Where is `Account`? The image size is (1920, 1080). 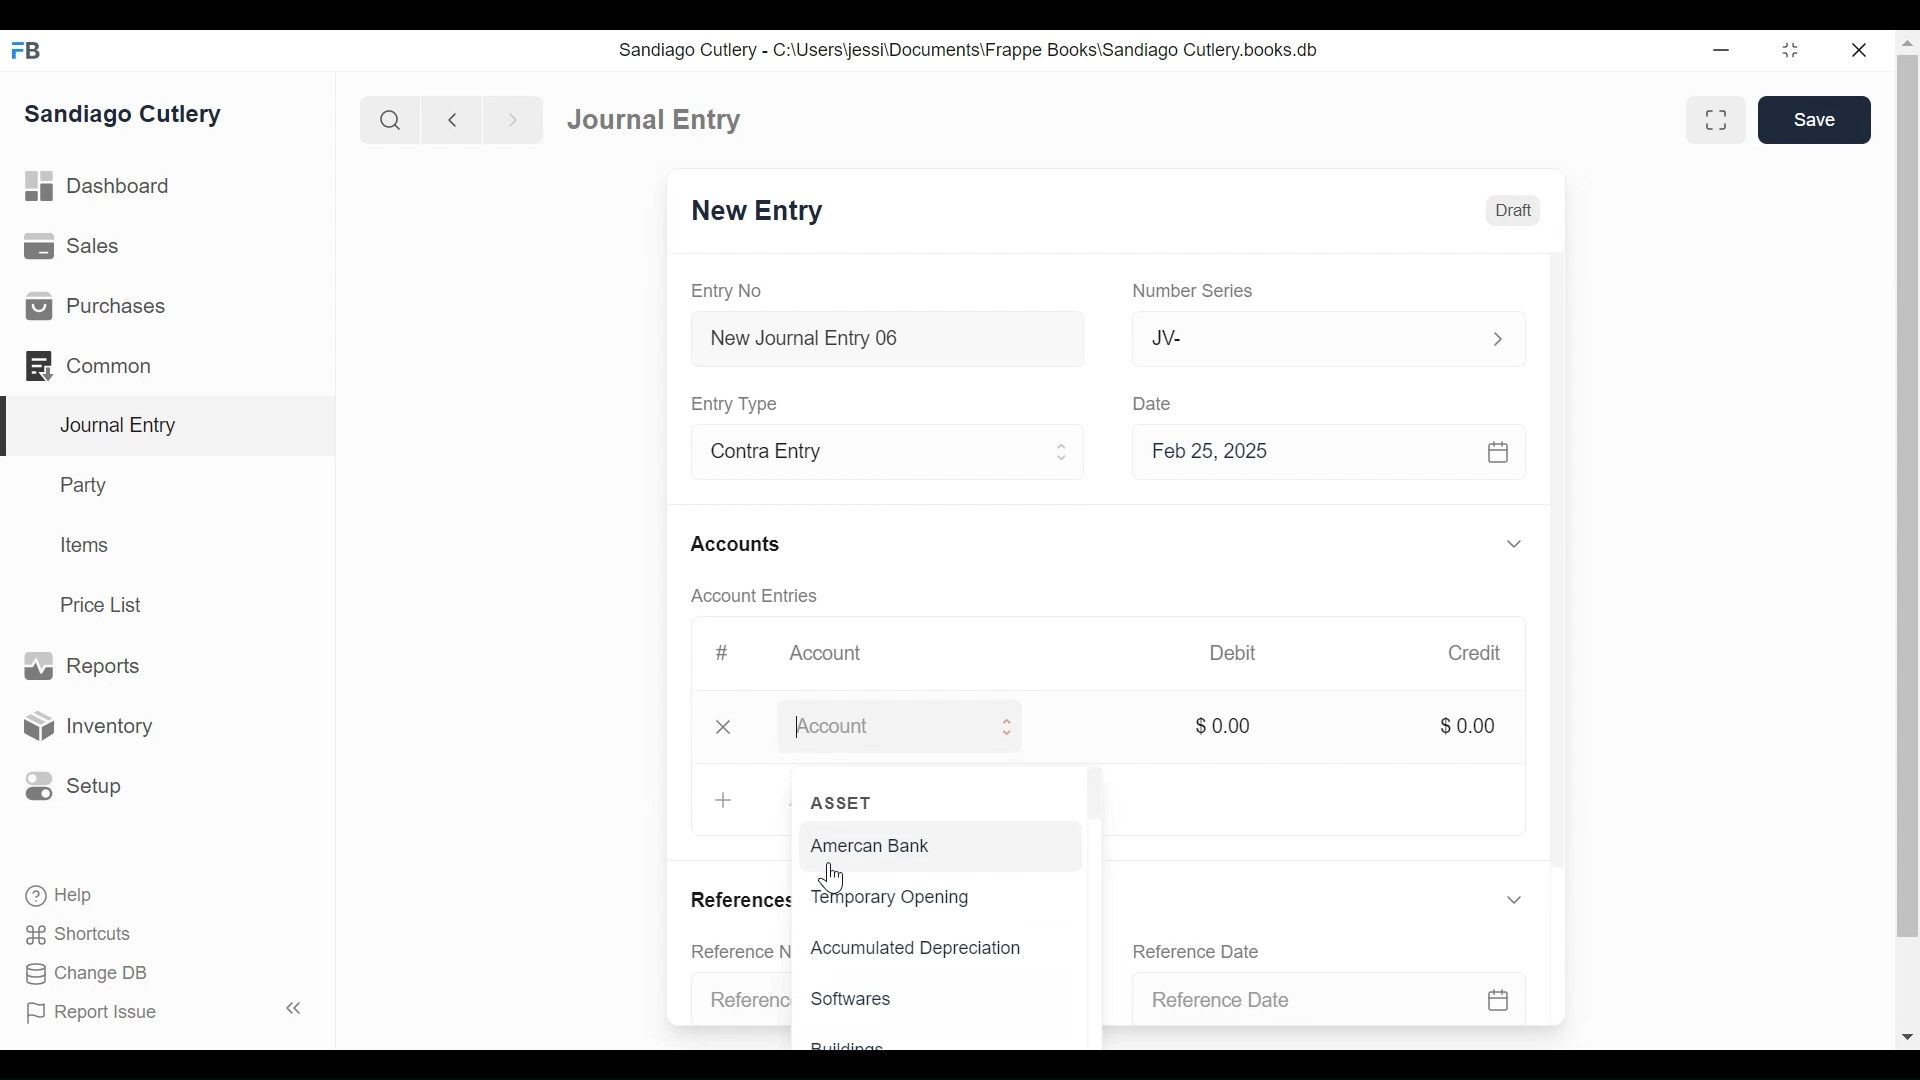
Account is located at coordinates (832, 652).